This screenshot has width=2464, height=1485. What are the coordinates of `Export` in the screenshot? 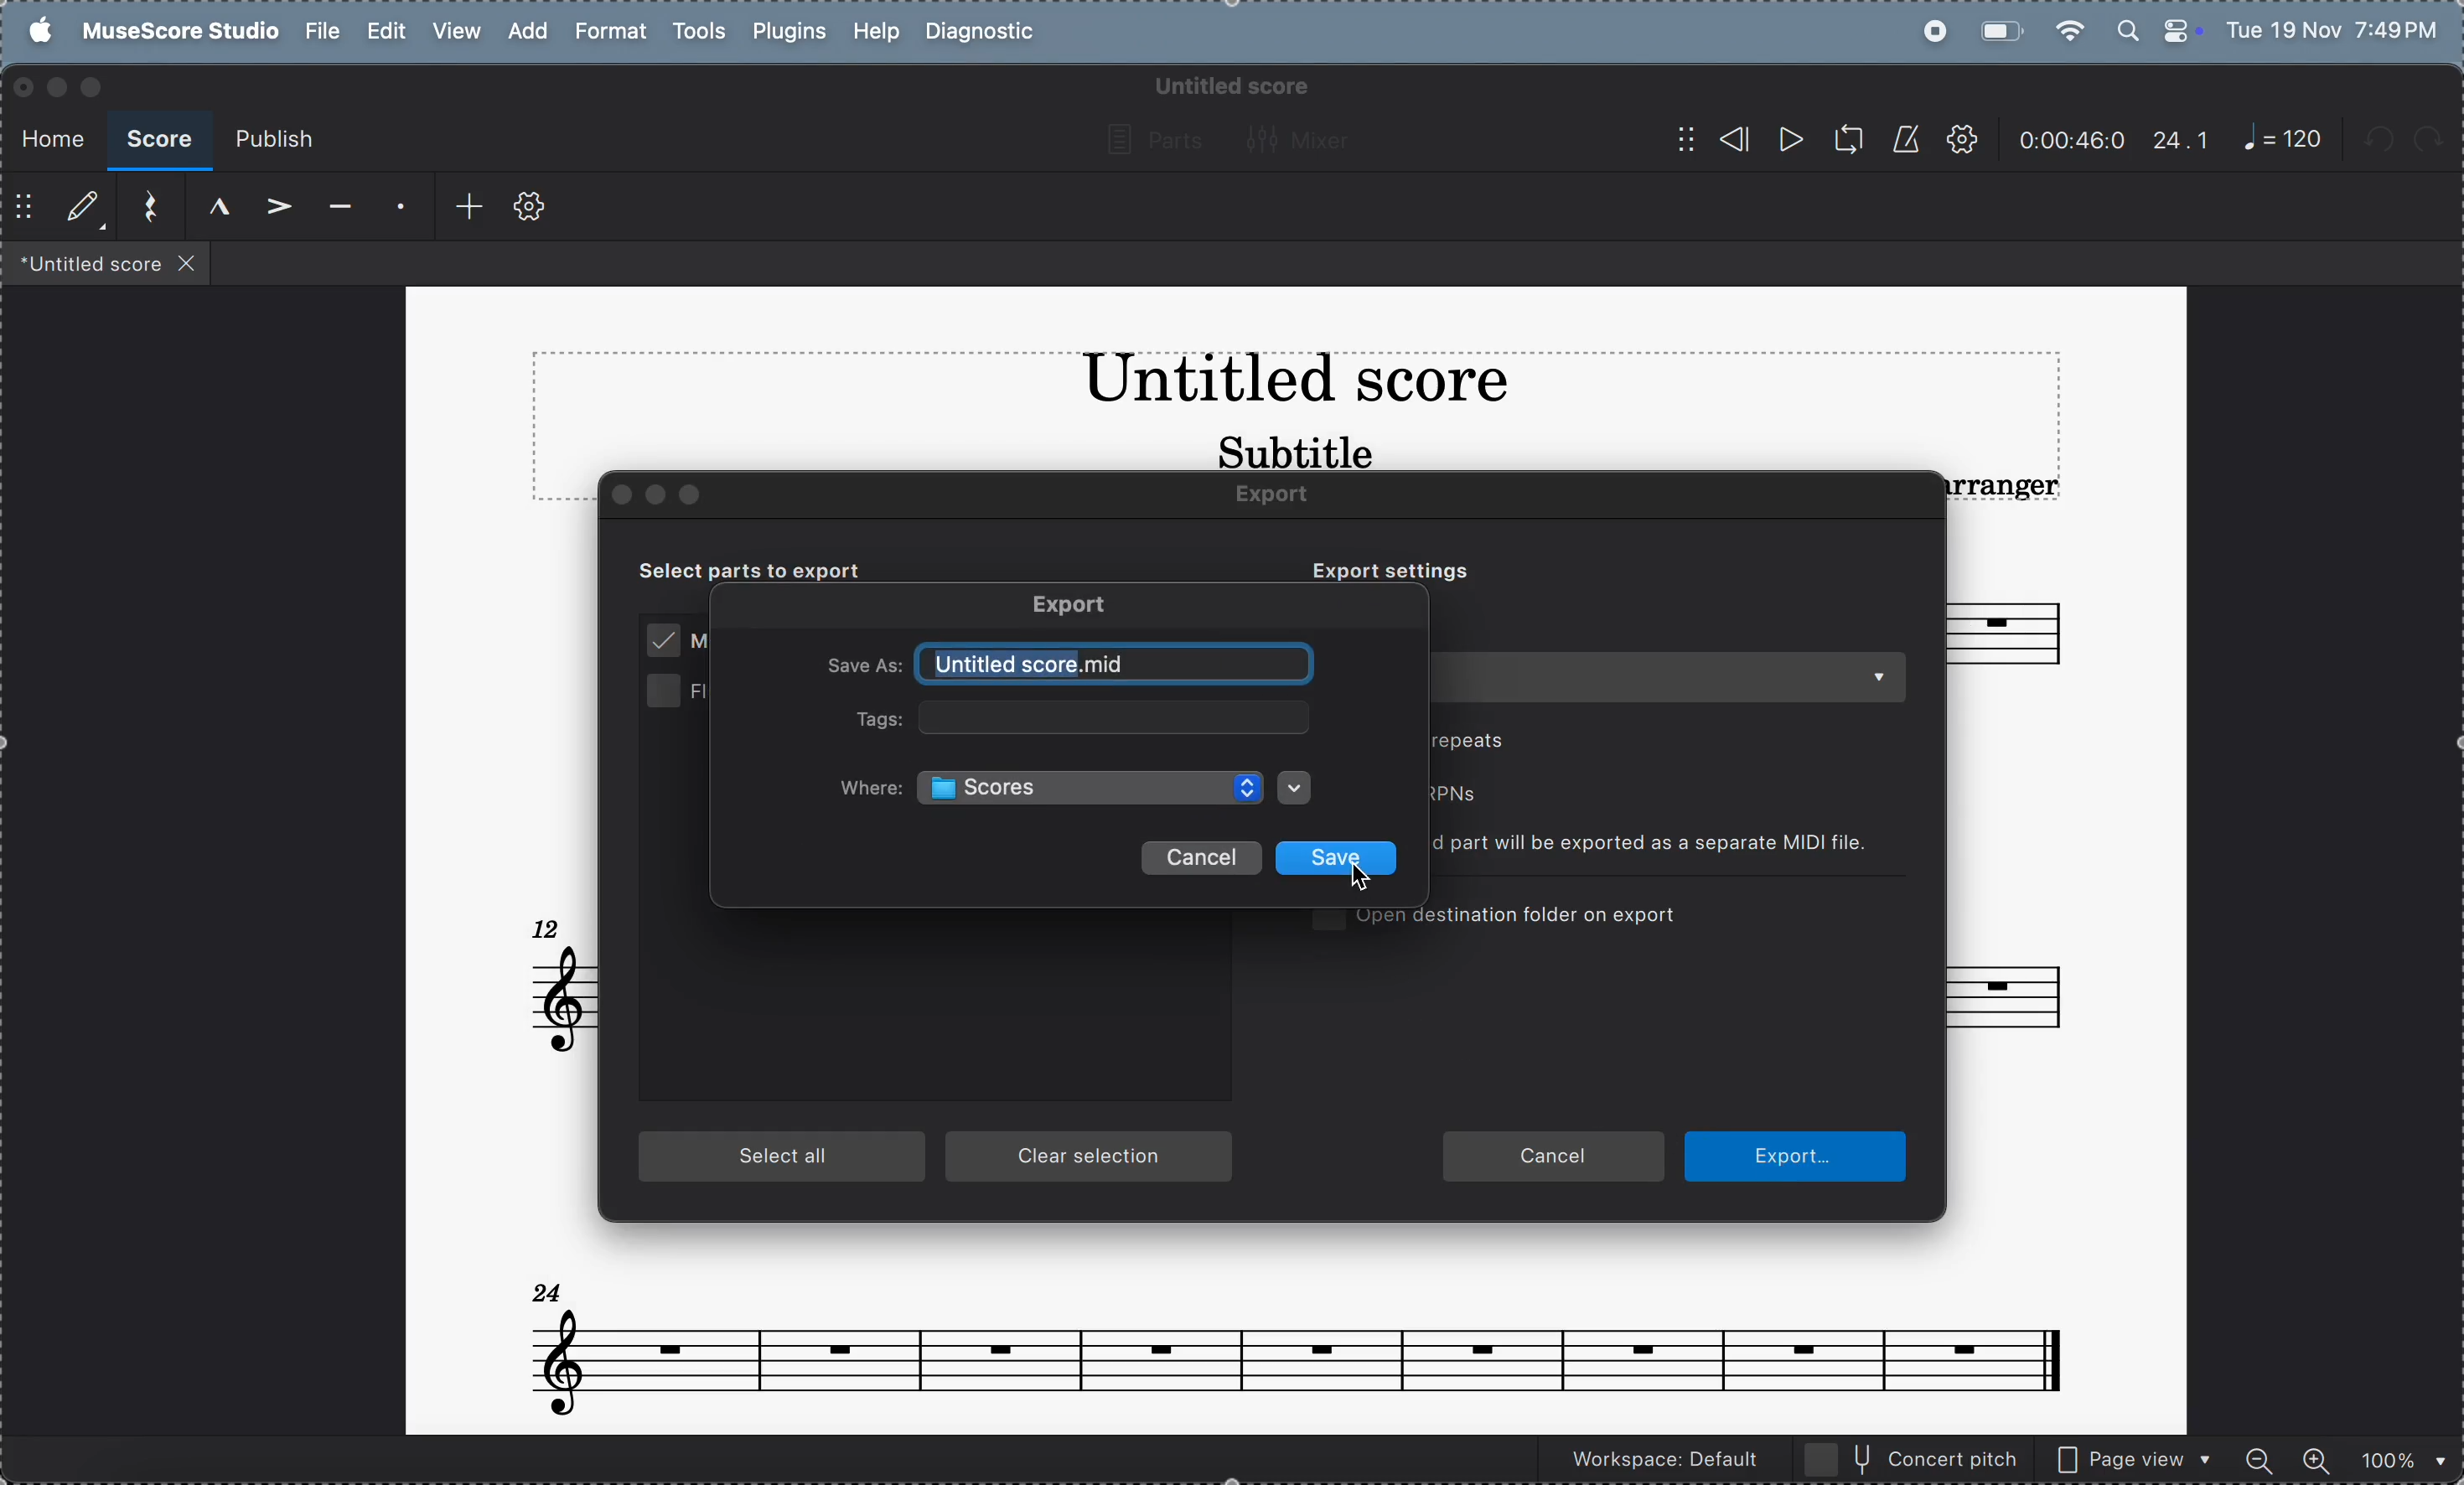 It's located at (1290, 496).